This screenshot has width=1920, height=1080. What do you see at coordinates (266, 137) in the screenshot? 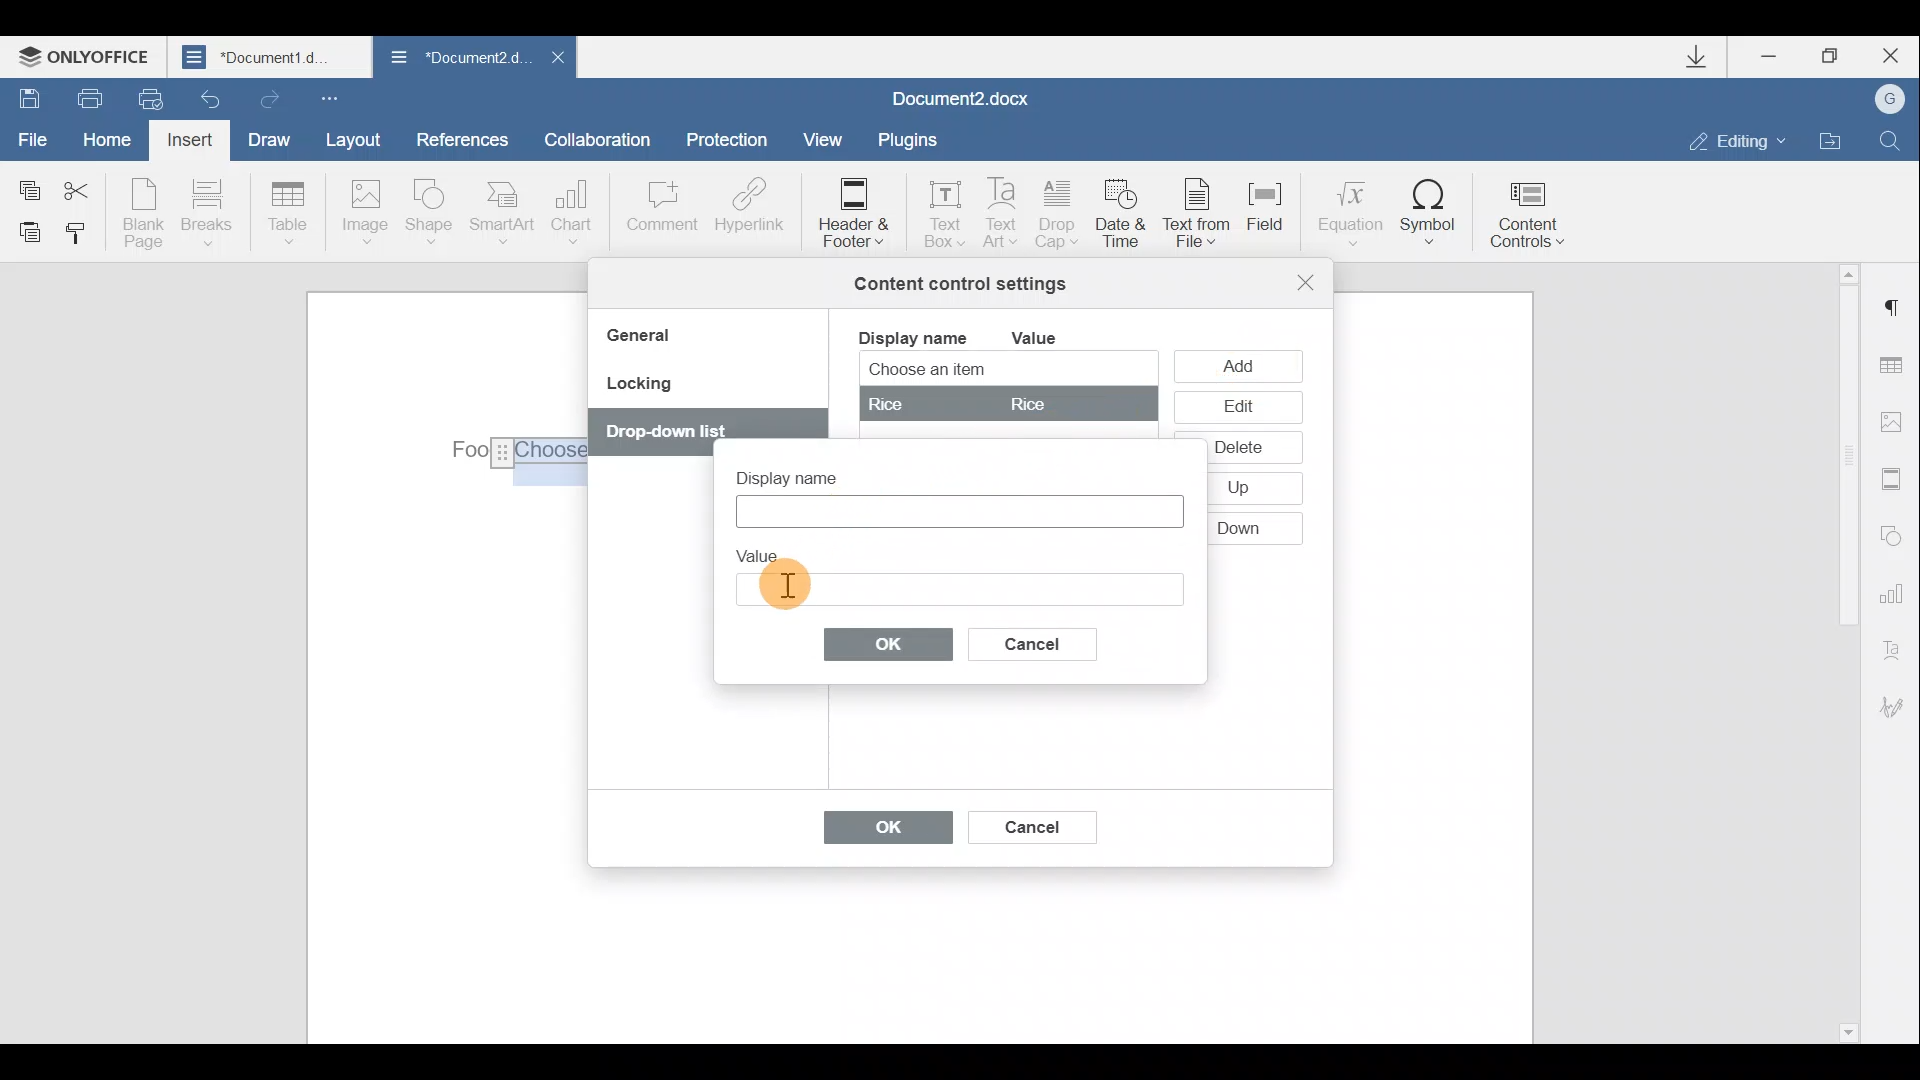
I see `Draw` at bounding box center [266, 137].